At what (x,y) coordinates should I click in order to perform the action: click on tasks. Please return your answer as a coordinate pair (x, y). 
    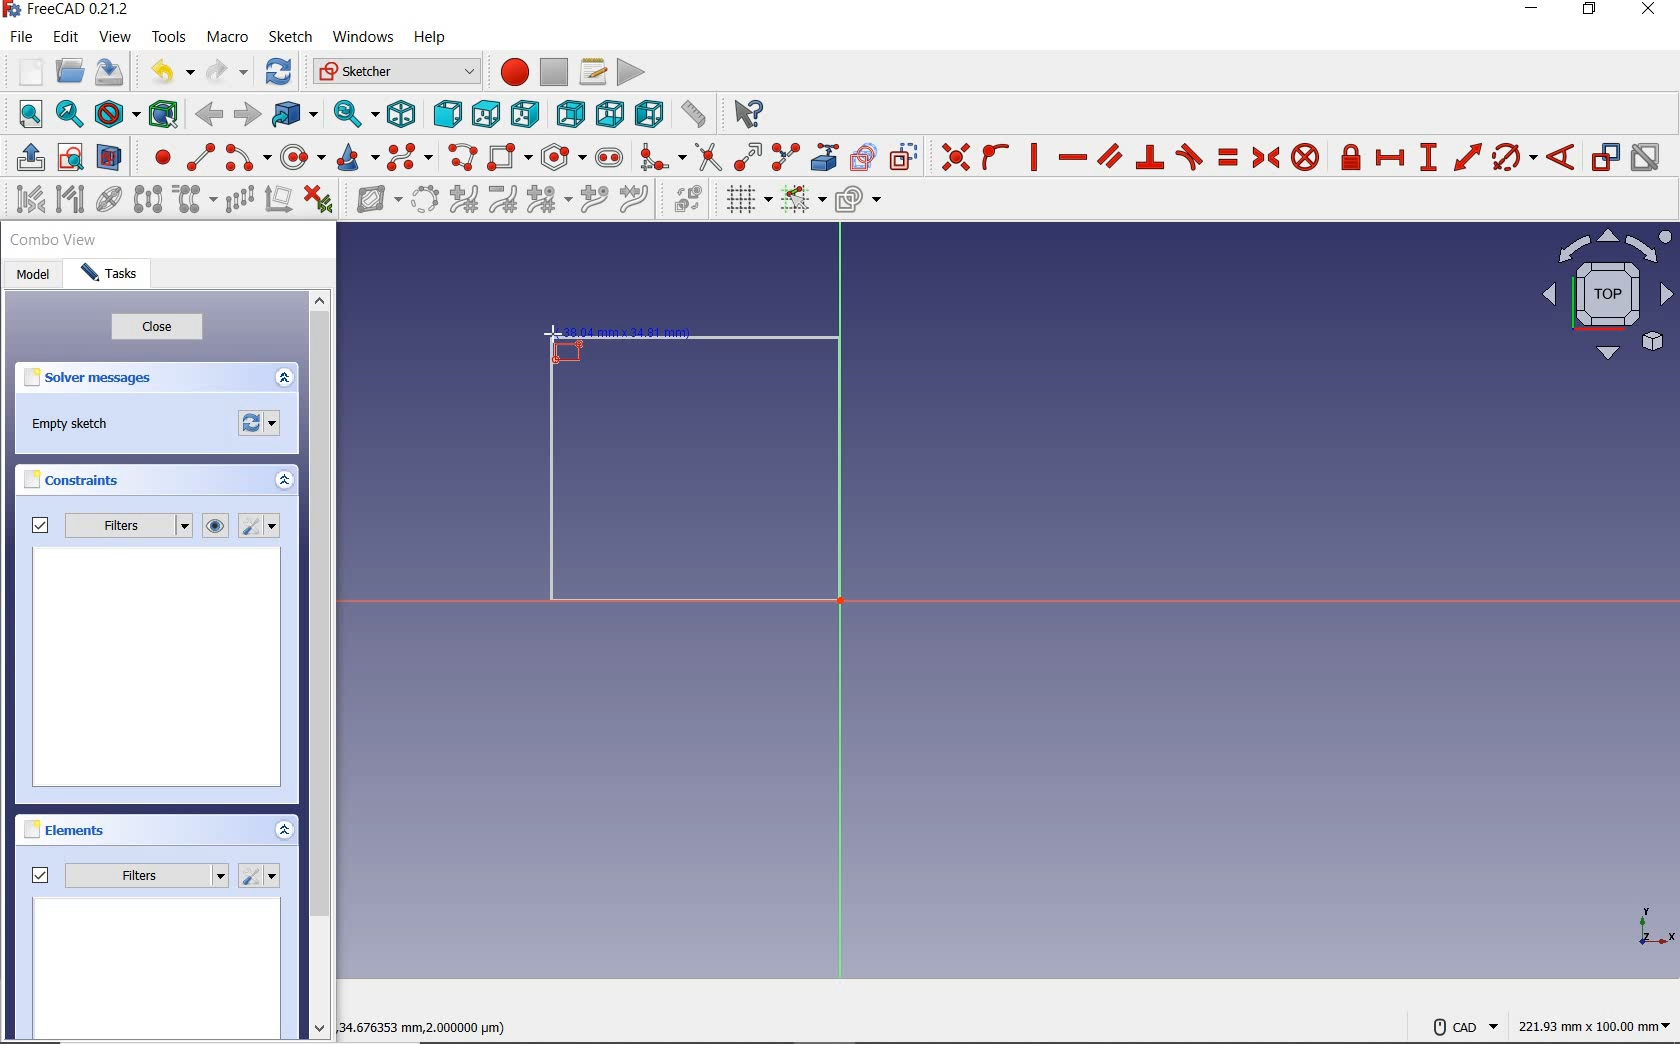
    Looking at the image, I should click on (112, 277).